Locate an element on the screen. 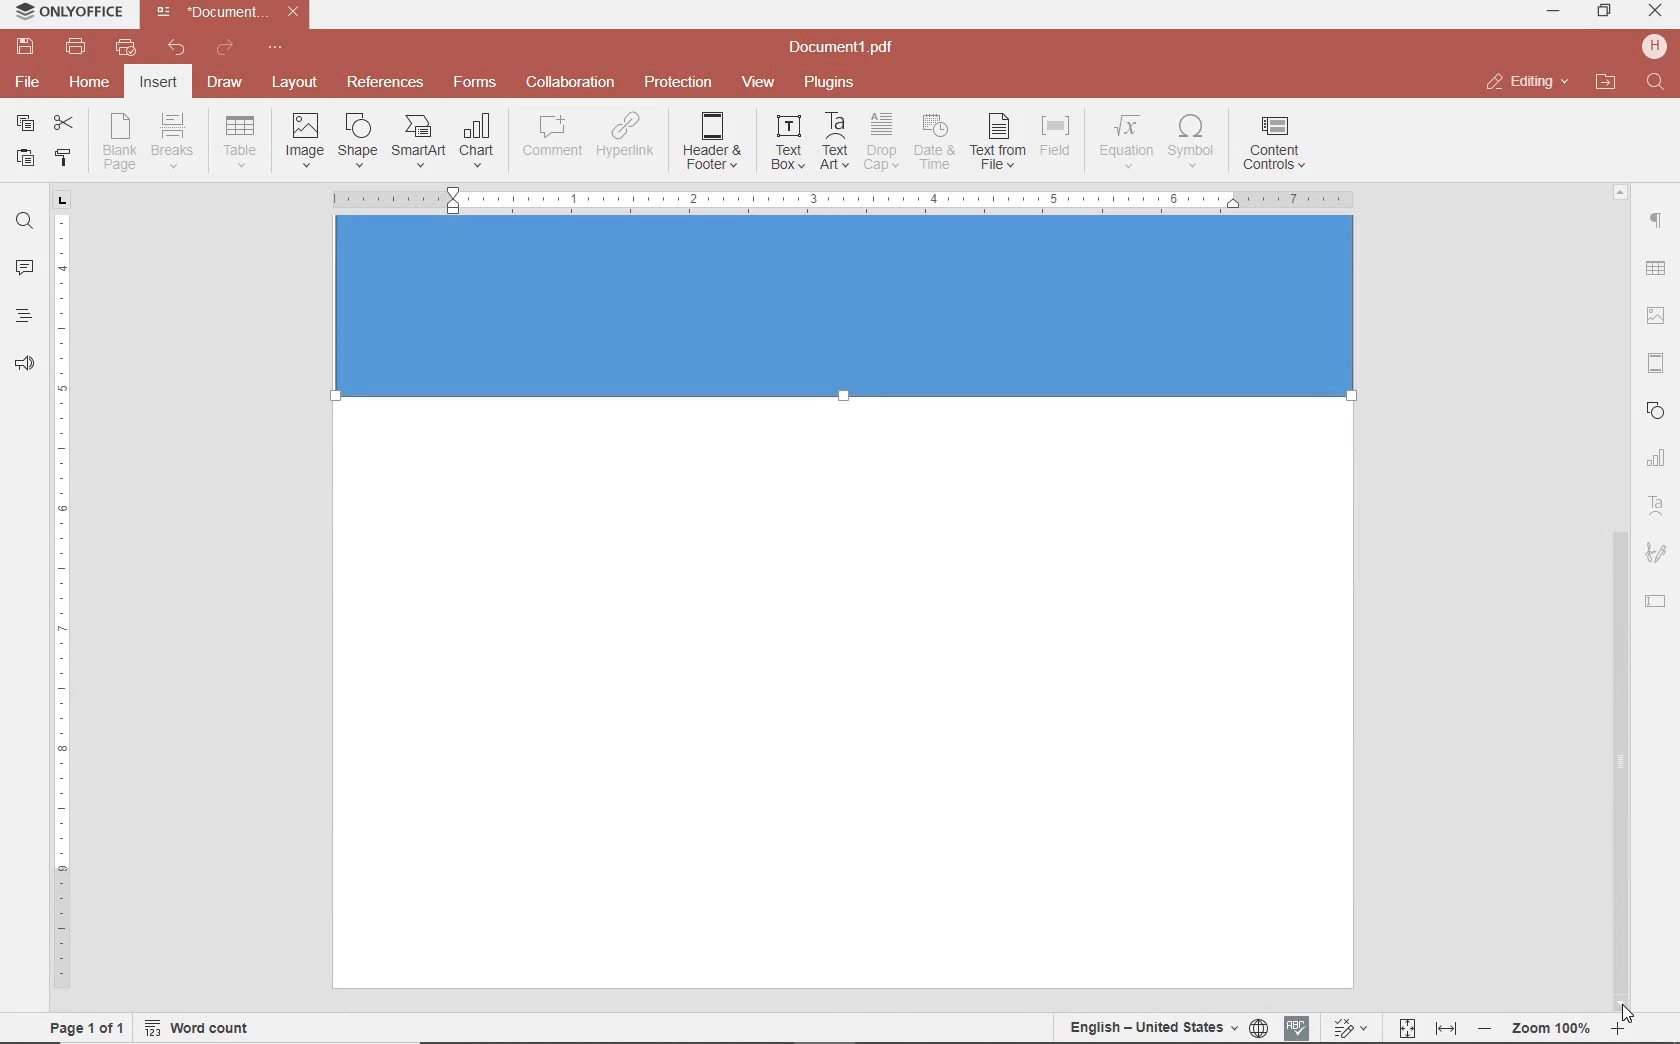 This screenshot has width=1680, height=1044.  is located at coordinates (1551, 1029).